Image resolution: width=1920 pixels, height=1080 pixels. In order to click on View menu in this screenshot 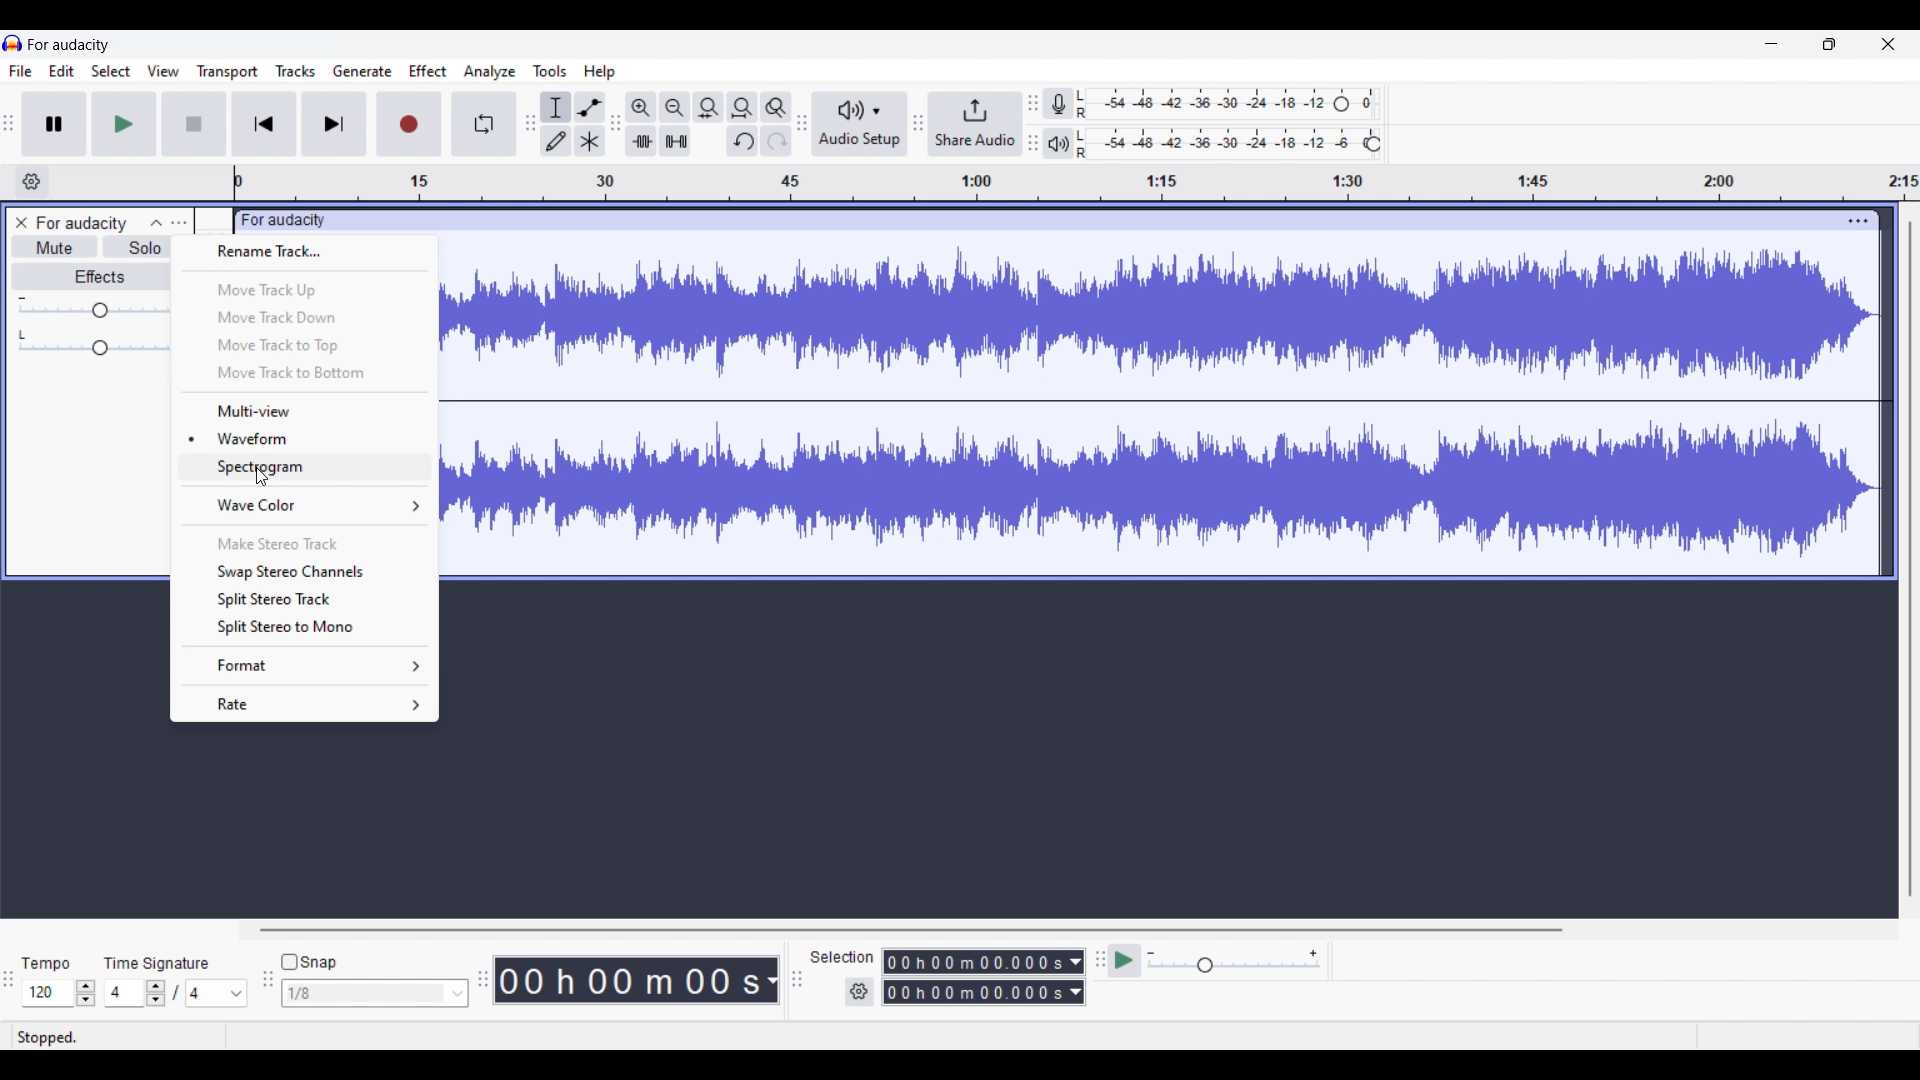, I will do `click(163, 71)`.